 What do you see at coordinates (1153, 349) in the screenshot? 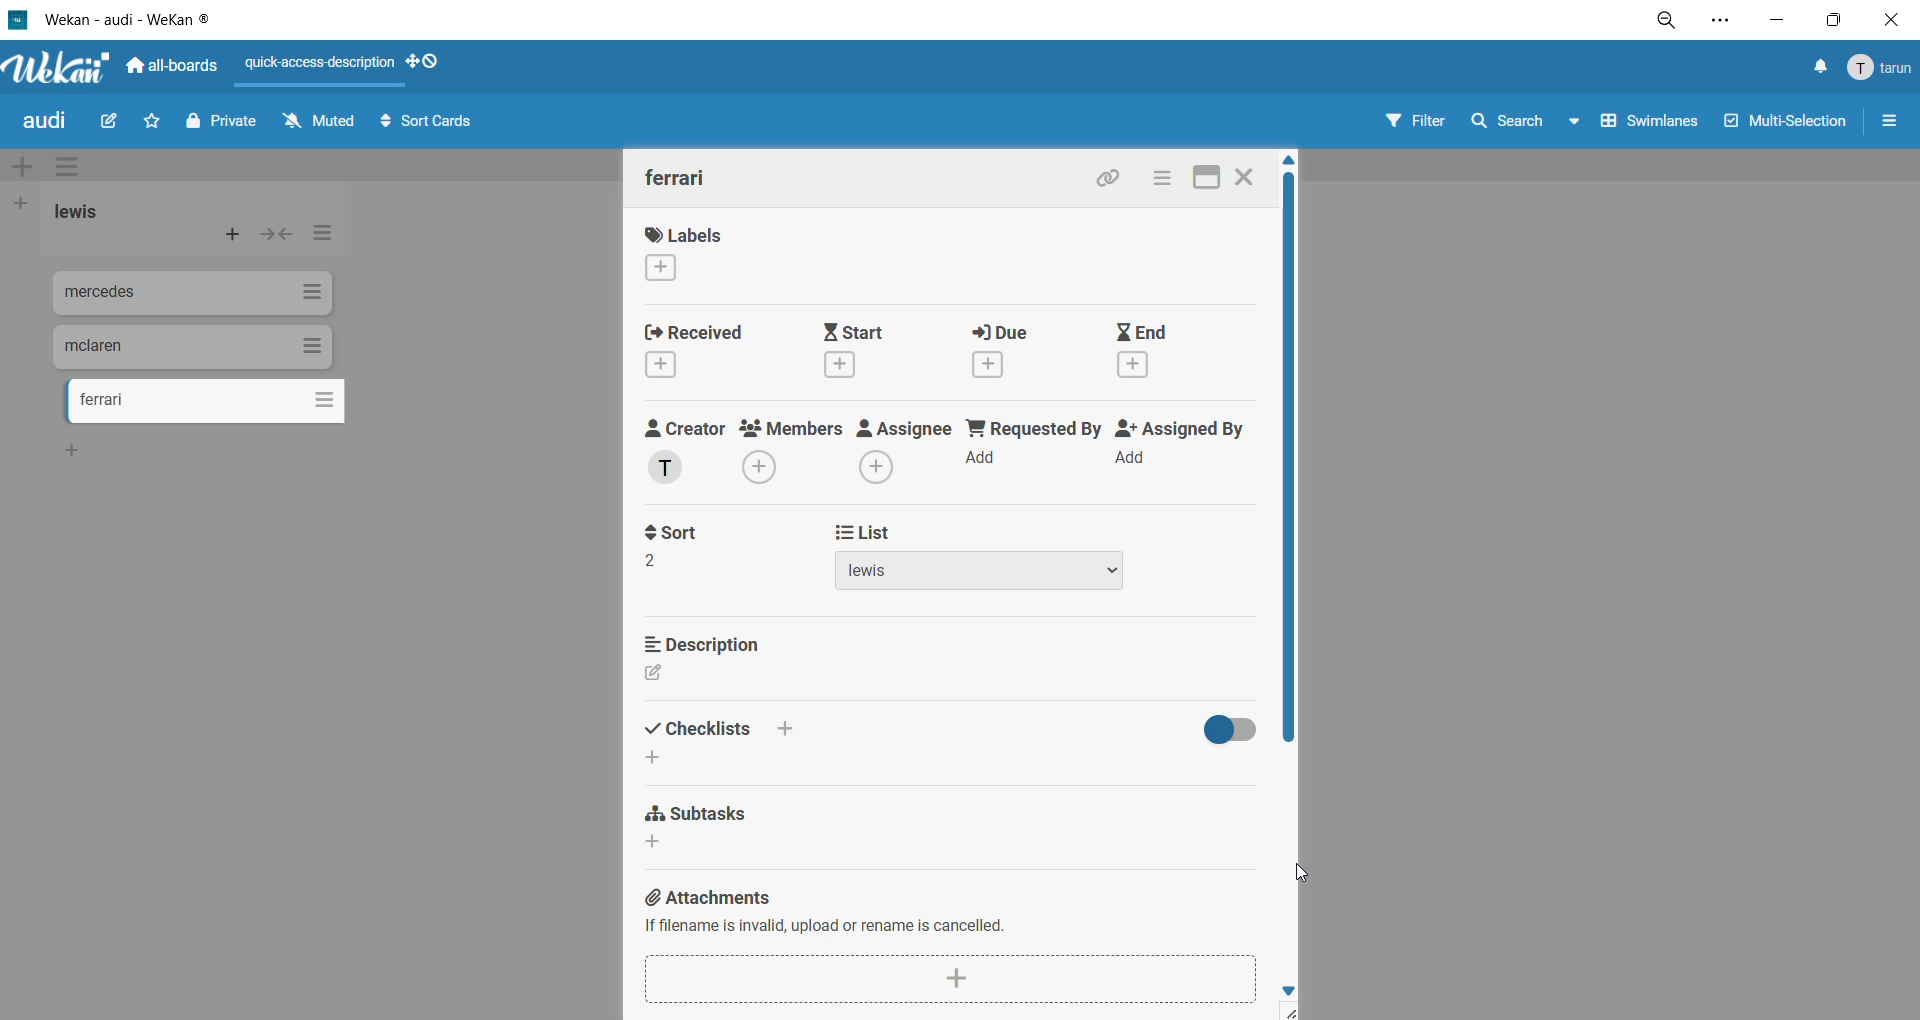
I see `end` at bounding box center [1153, 349].